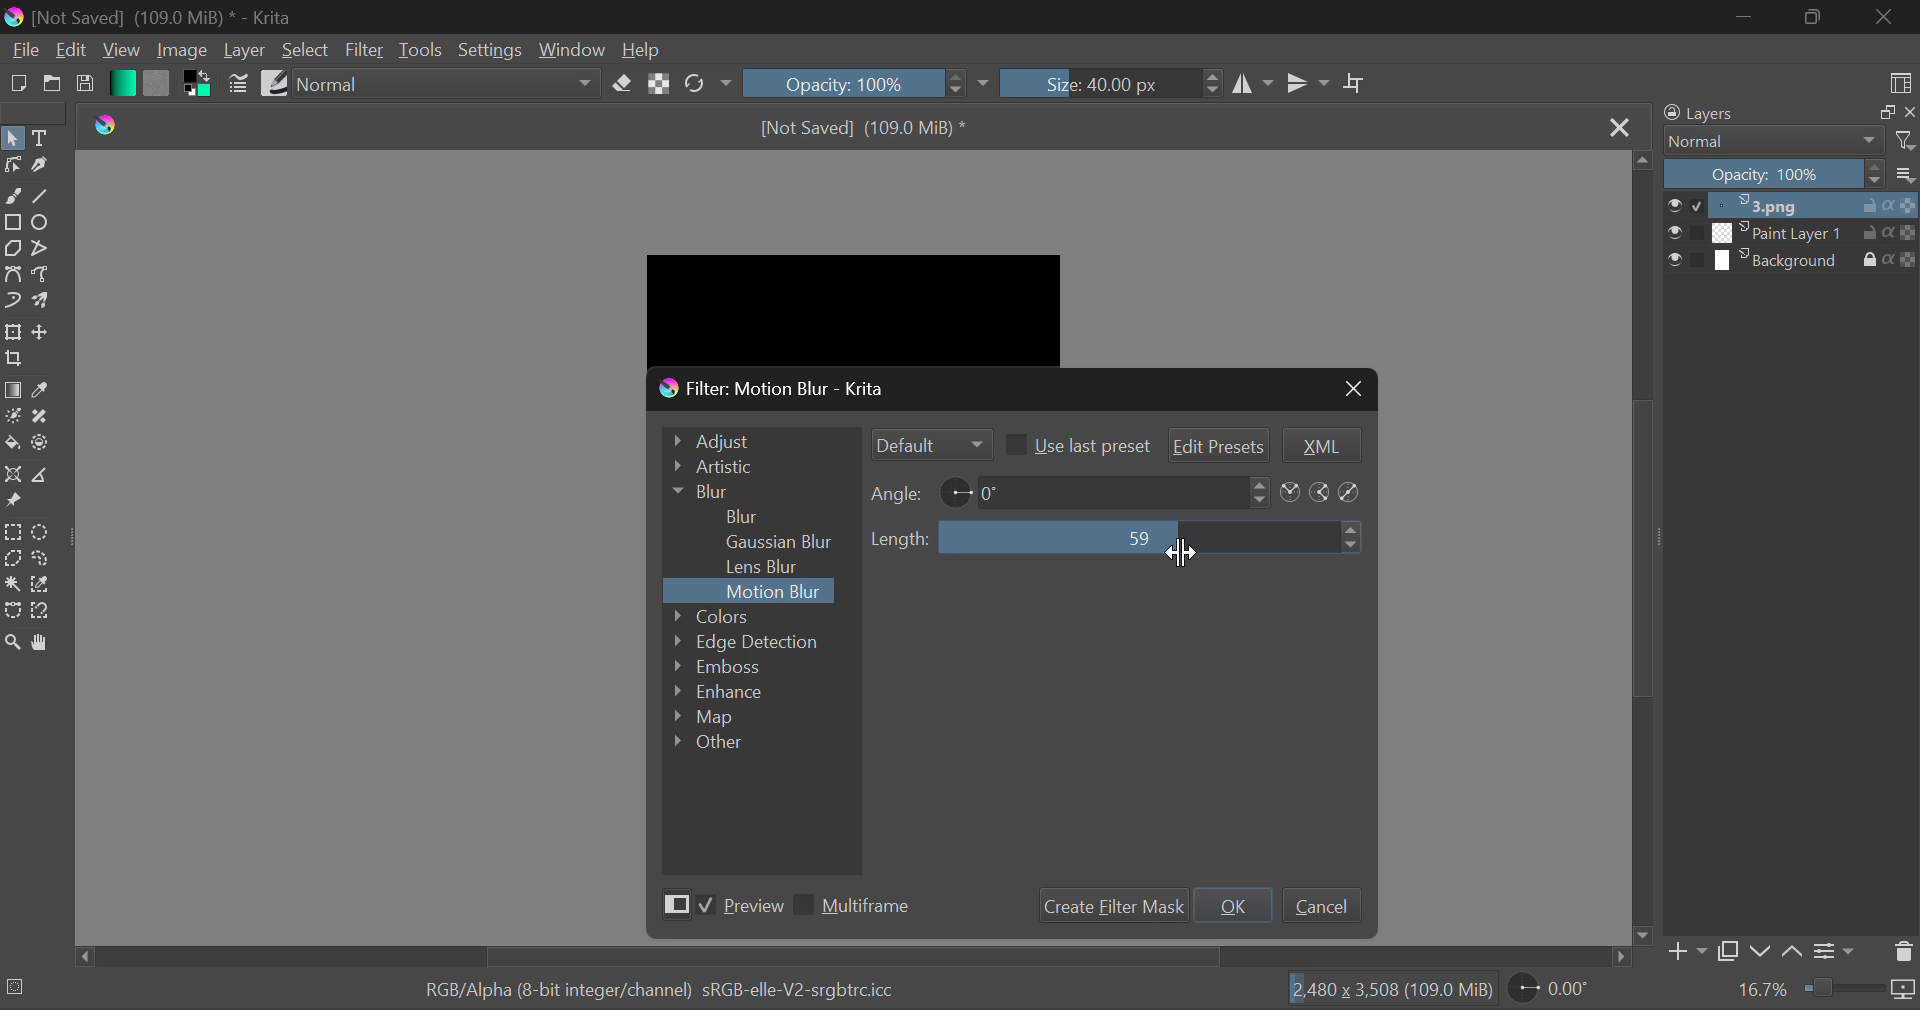  I want to click on Brush Settings, so click(240, 84).